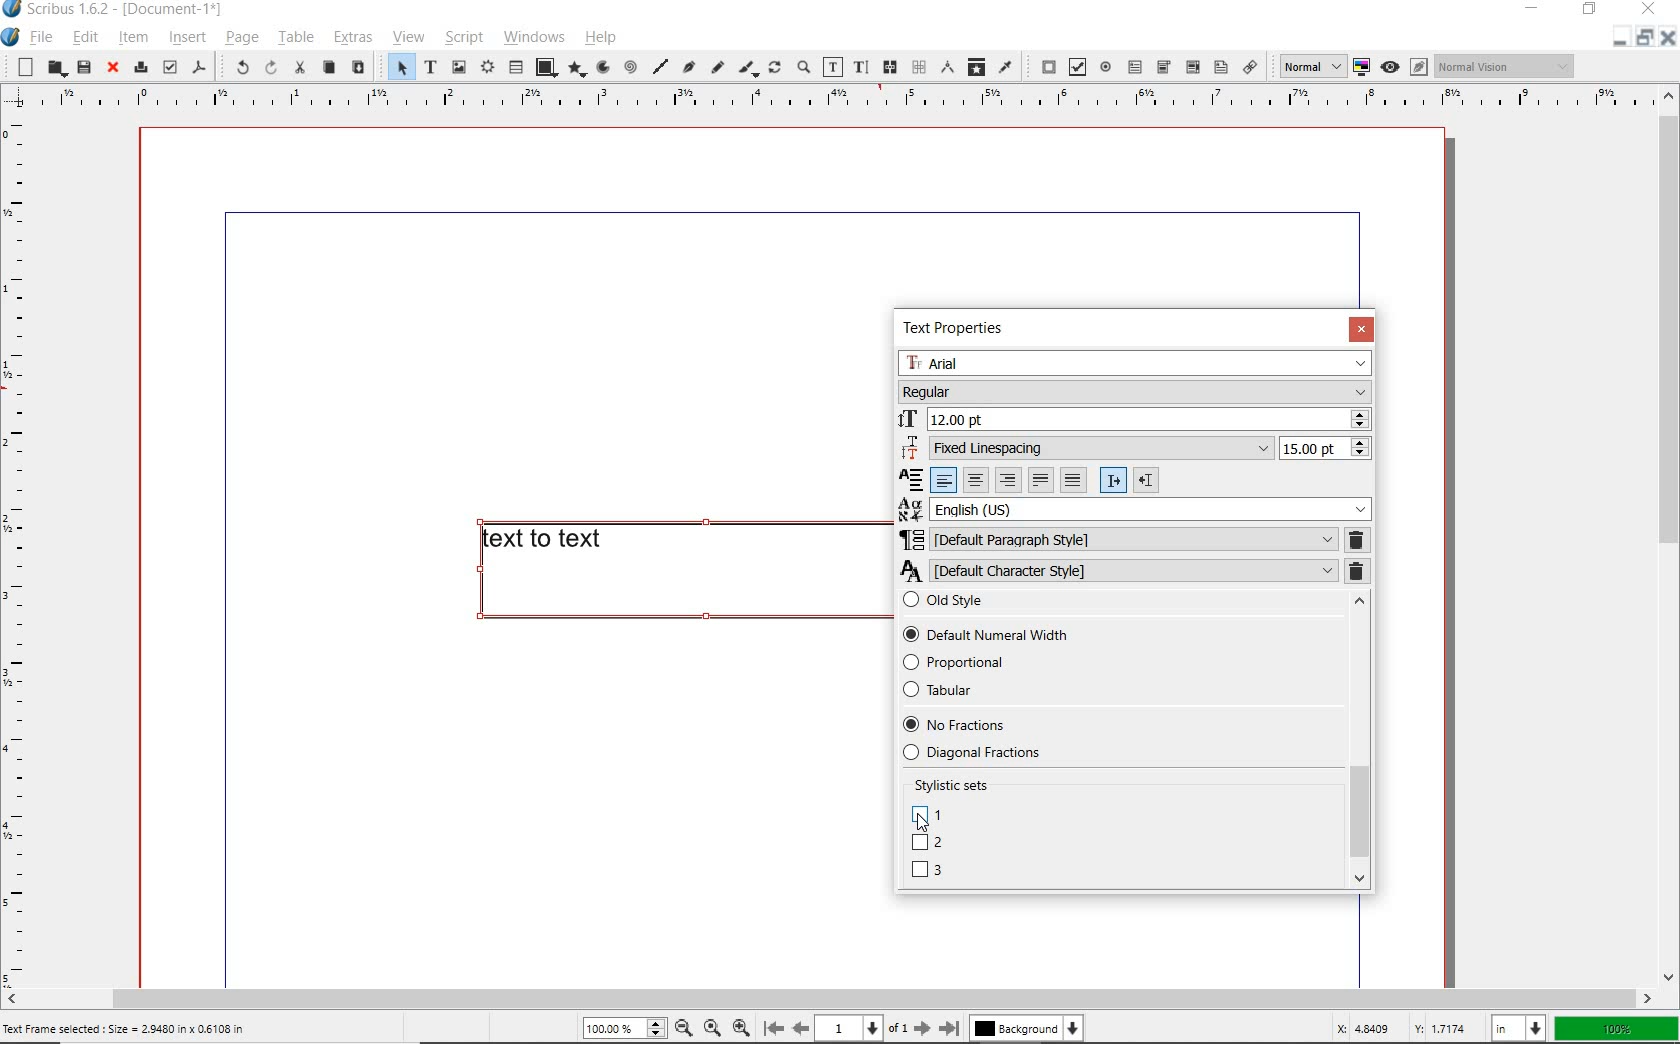 The width and height of the screenshot is (1680, 1044). Describe the element at coordinates (28, 551) in the screenshot. I see `Horizontal page margin` at that location.